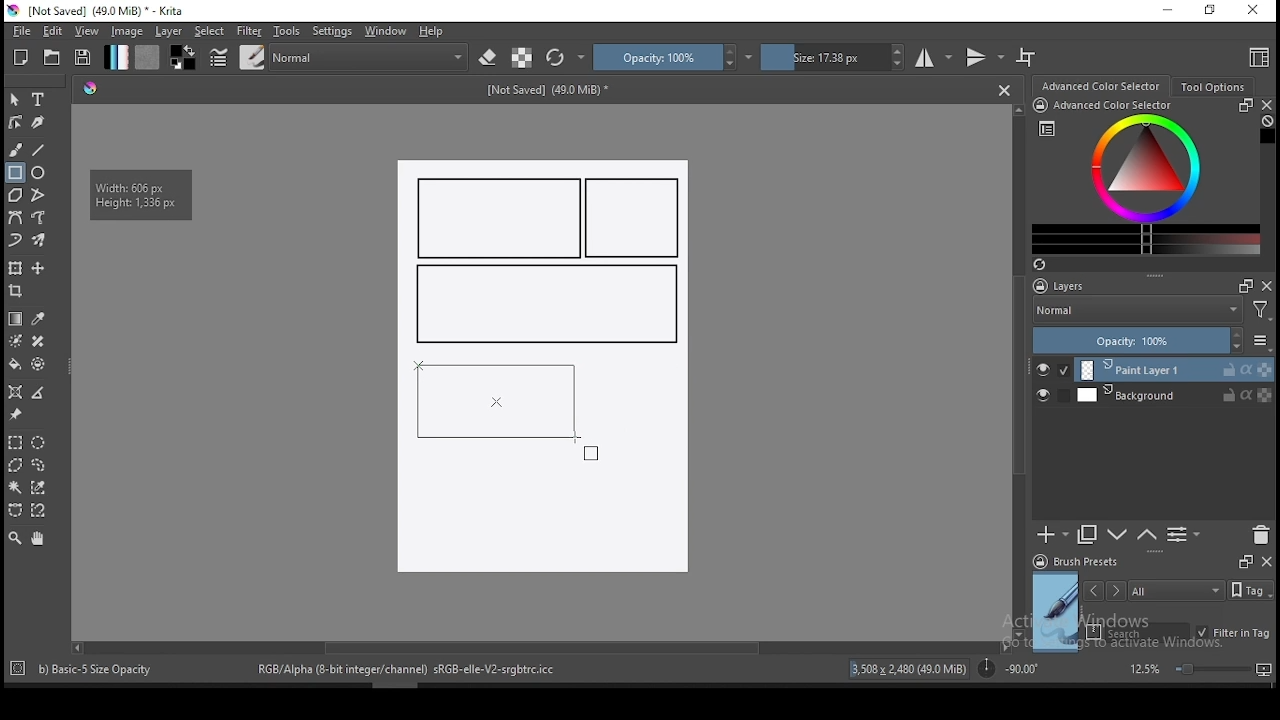 This screenshot has height=720, width=1280. I want to click on Clear, so click(1267, 123).